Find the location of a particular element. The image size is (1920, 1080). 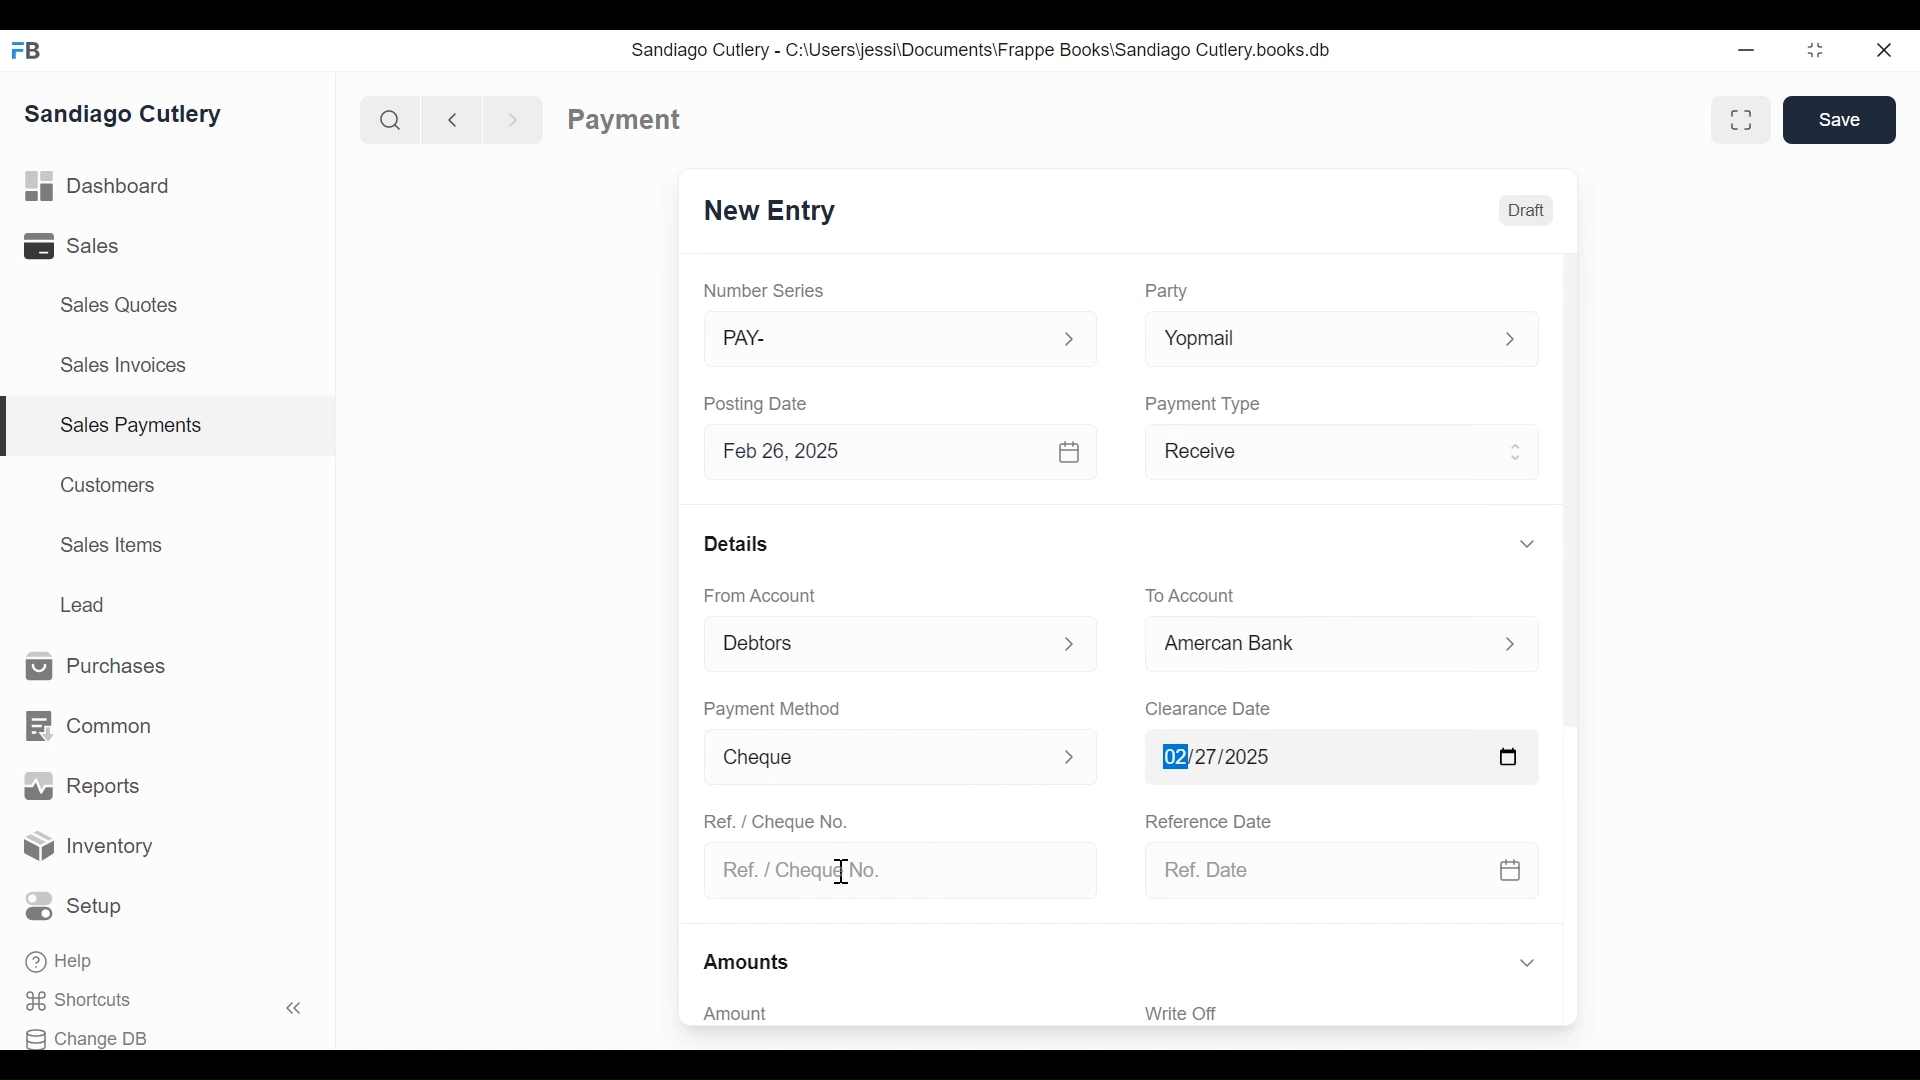

| Sales Payments is located at coordinates (170, 427).